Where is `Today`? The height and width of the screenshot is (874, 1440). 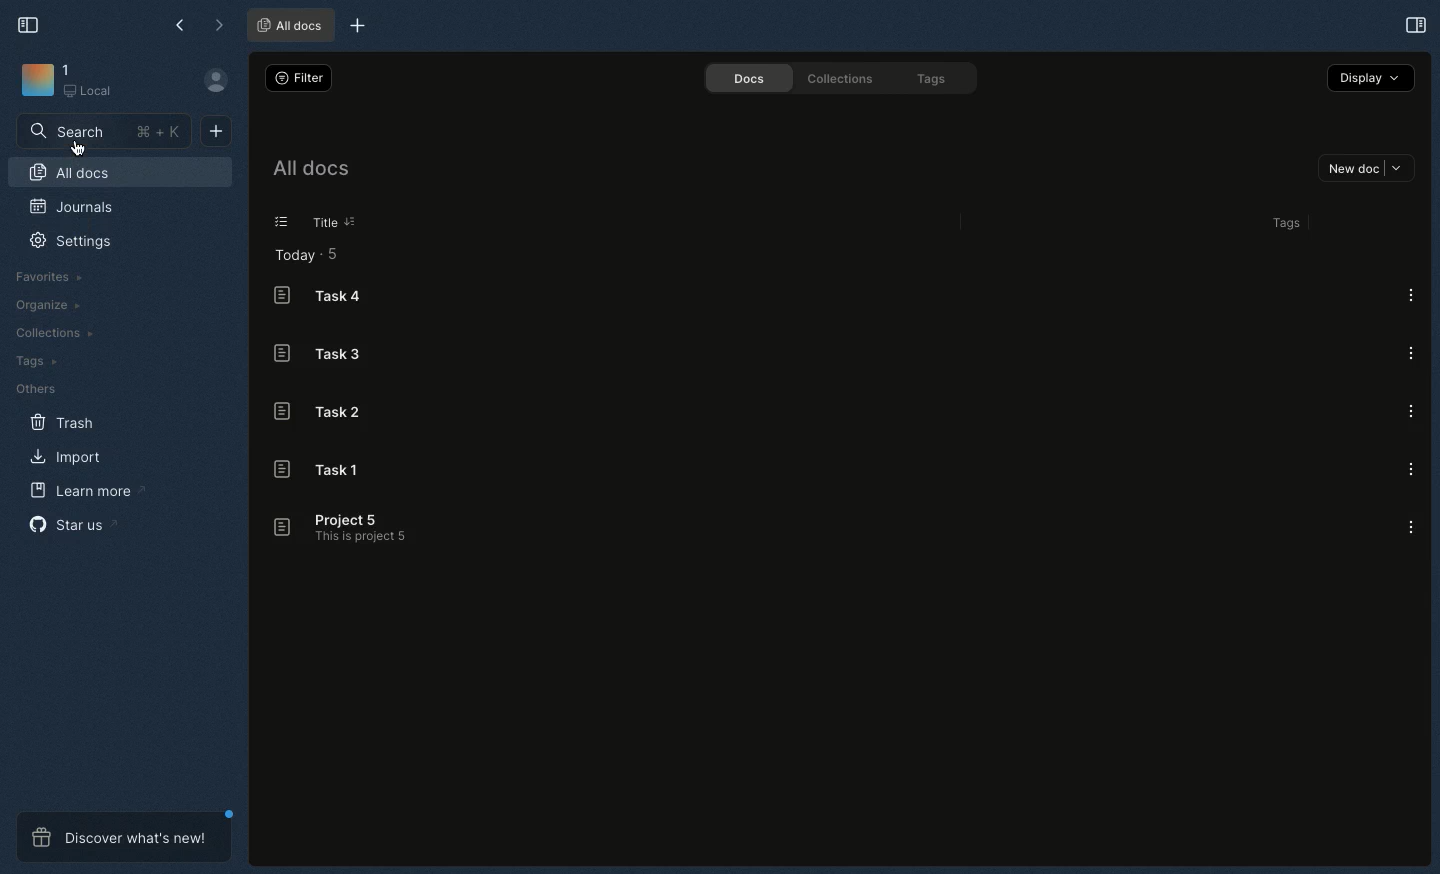 Today is located at coordinates (290, 257).